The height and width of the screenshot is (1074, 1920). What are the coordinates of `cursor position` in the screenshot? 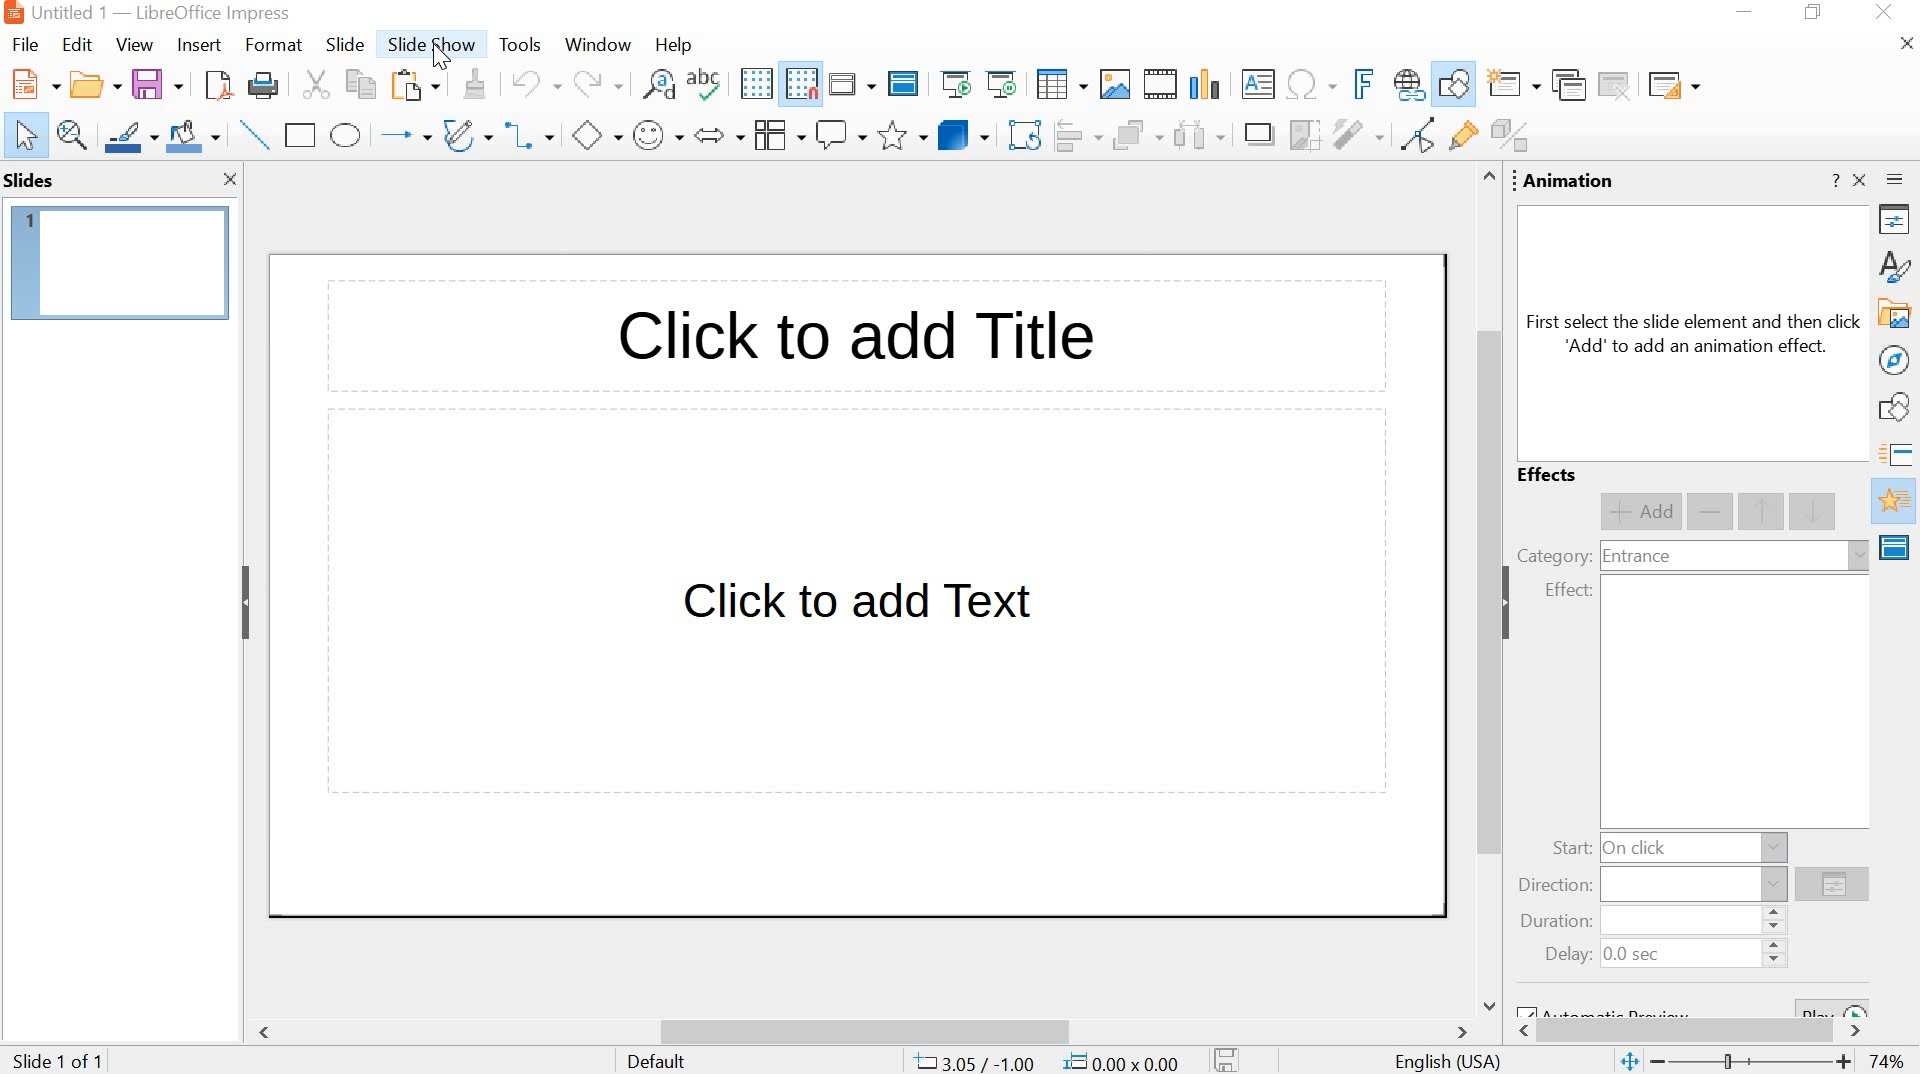 It's located at (975, 1062).